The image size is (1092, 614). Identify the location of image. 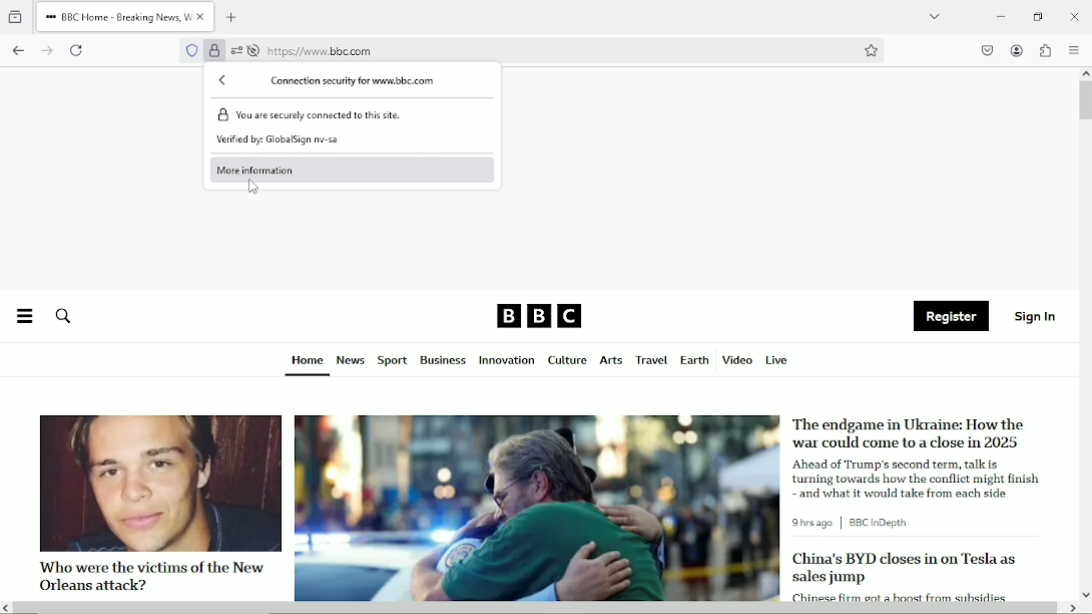
(159, 483).